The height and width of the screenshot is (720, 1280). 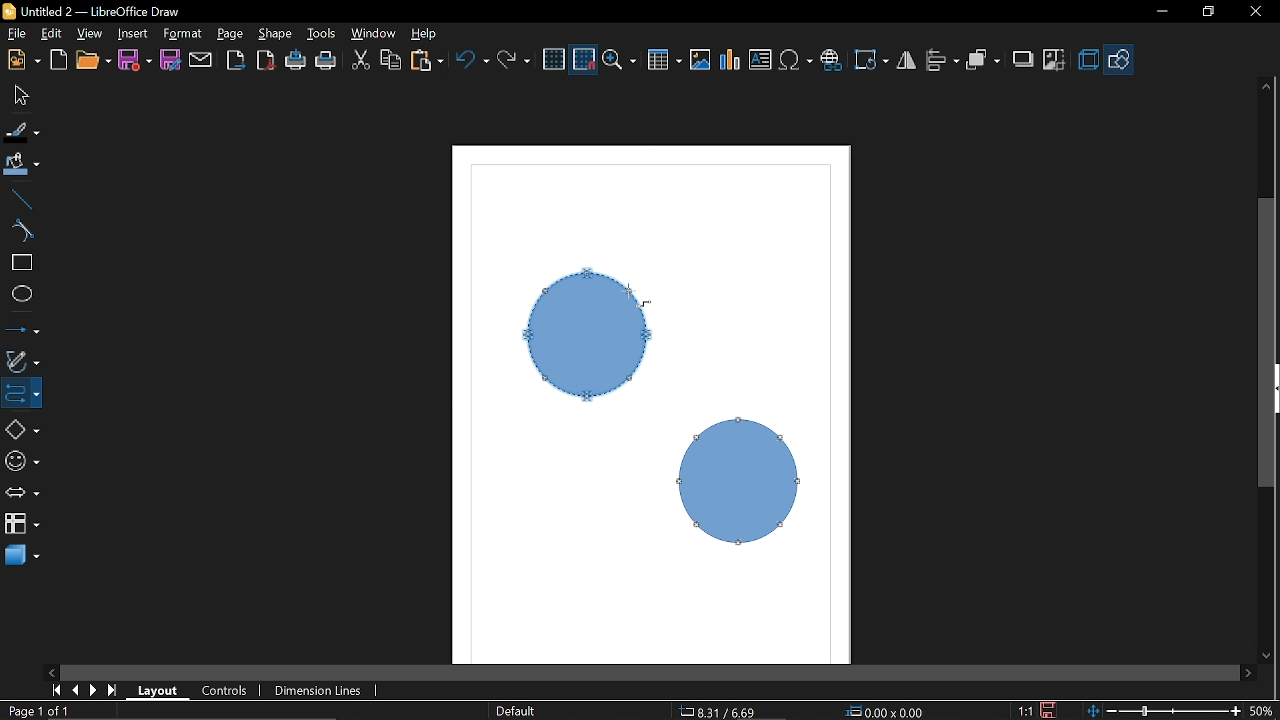 I want to click on file , so click(x=15, y=34).